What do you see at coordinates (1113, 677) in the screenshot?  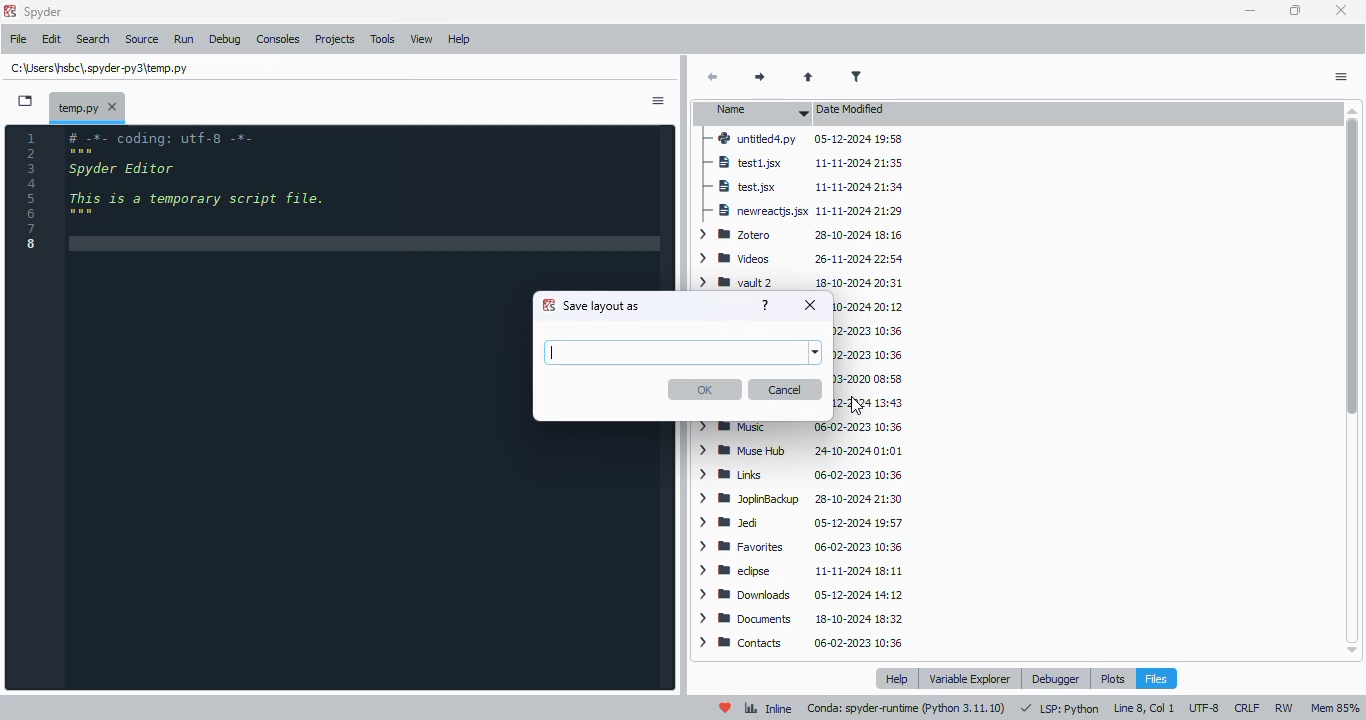 I see `plots` at bounding box center [1113, 677].